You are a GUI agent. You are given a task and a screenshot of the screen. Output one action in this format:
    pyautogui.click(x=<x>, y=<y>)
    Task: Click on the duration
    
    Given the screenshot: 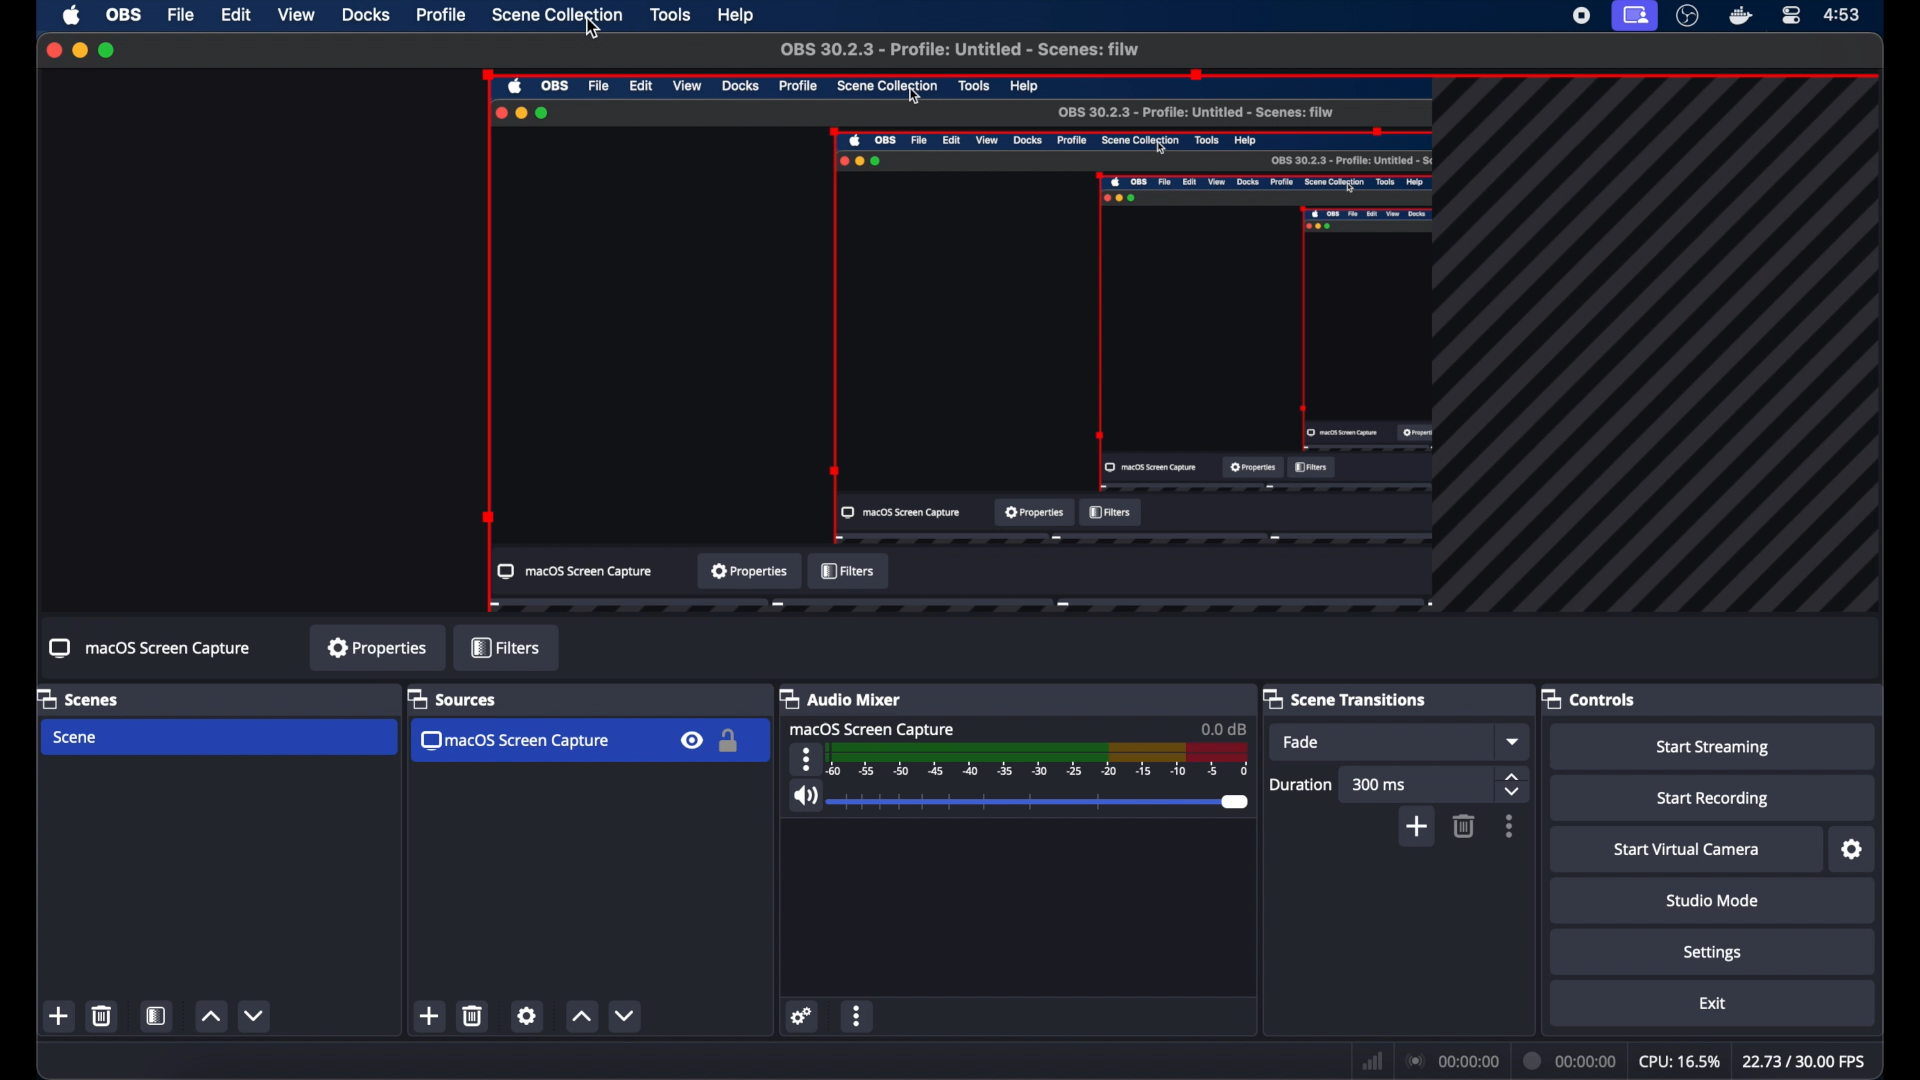 What is the action you would take?
    pyautogui.click(x=1301, y=783)
    